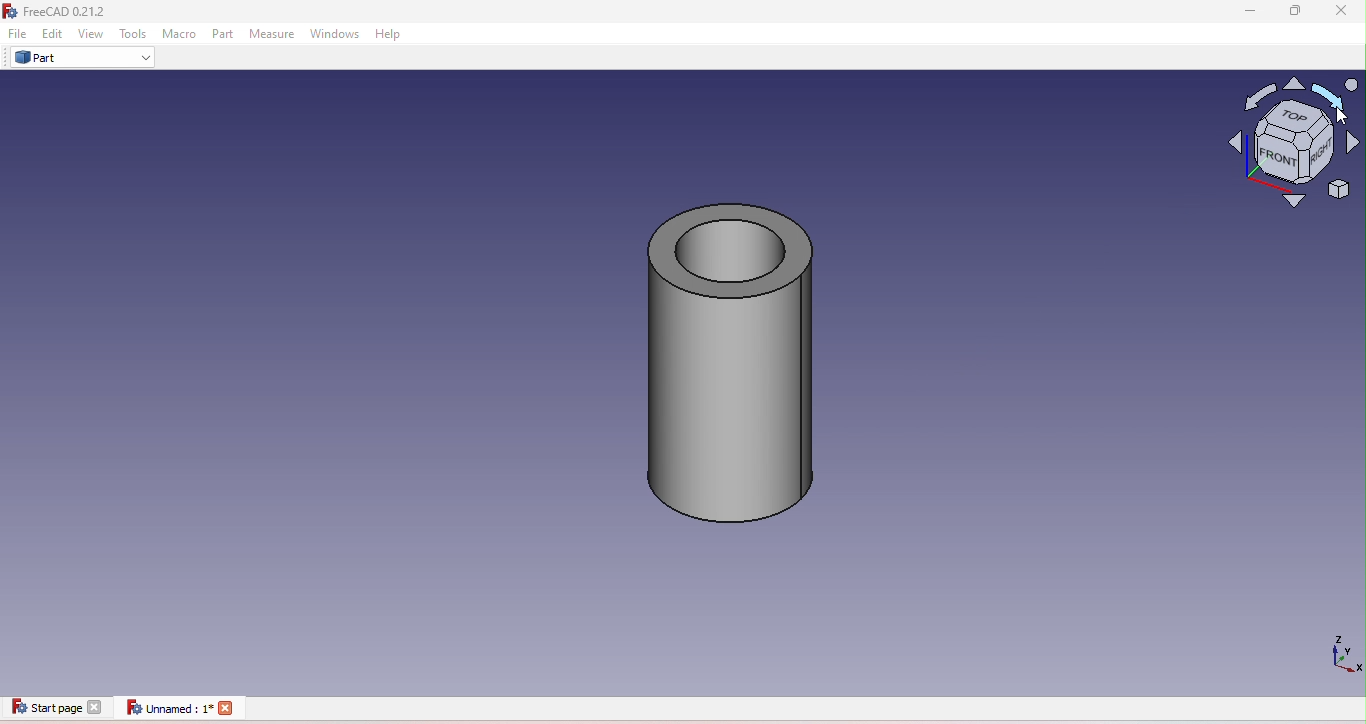  Describe the element at coordinates (223, 34) in the screenshot. I see `Part` at that location.